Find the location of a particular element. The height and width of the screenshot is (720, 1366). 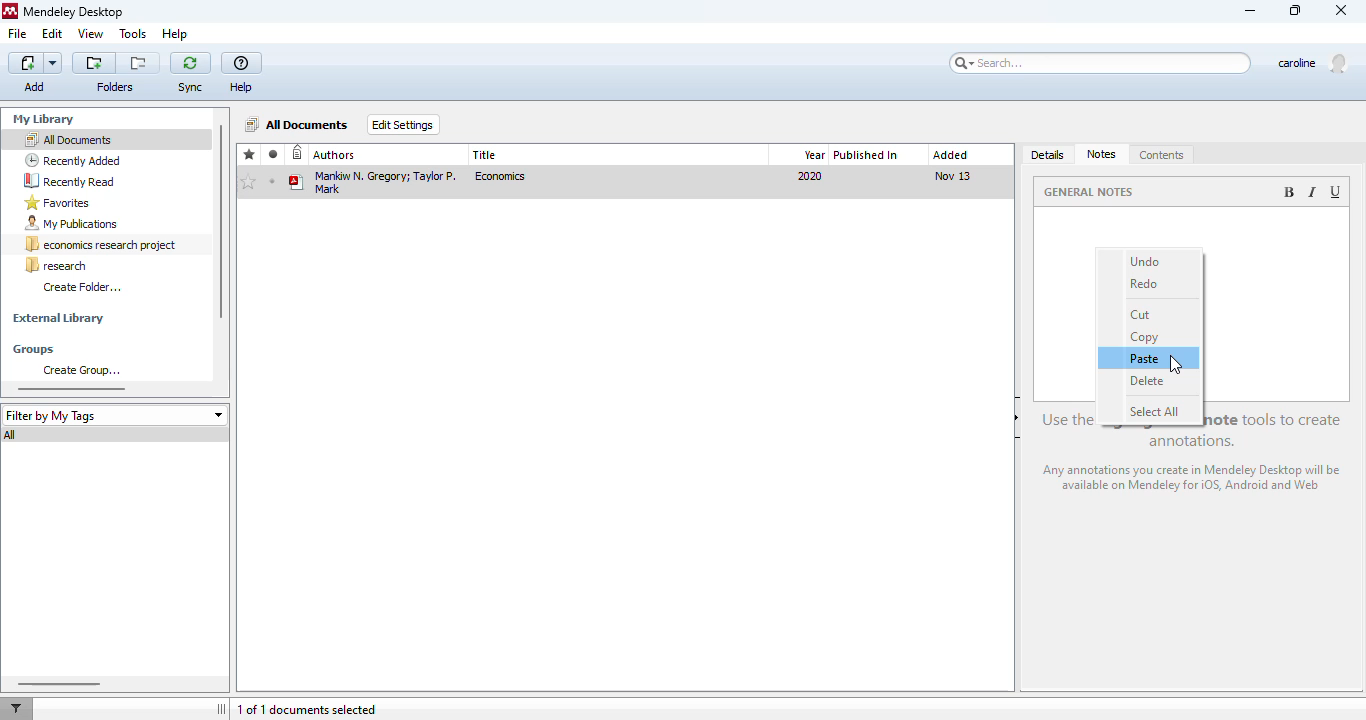

1 of 1 documents selected is located at coordinates (307, 710).